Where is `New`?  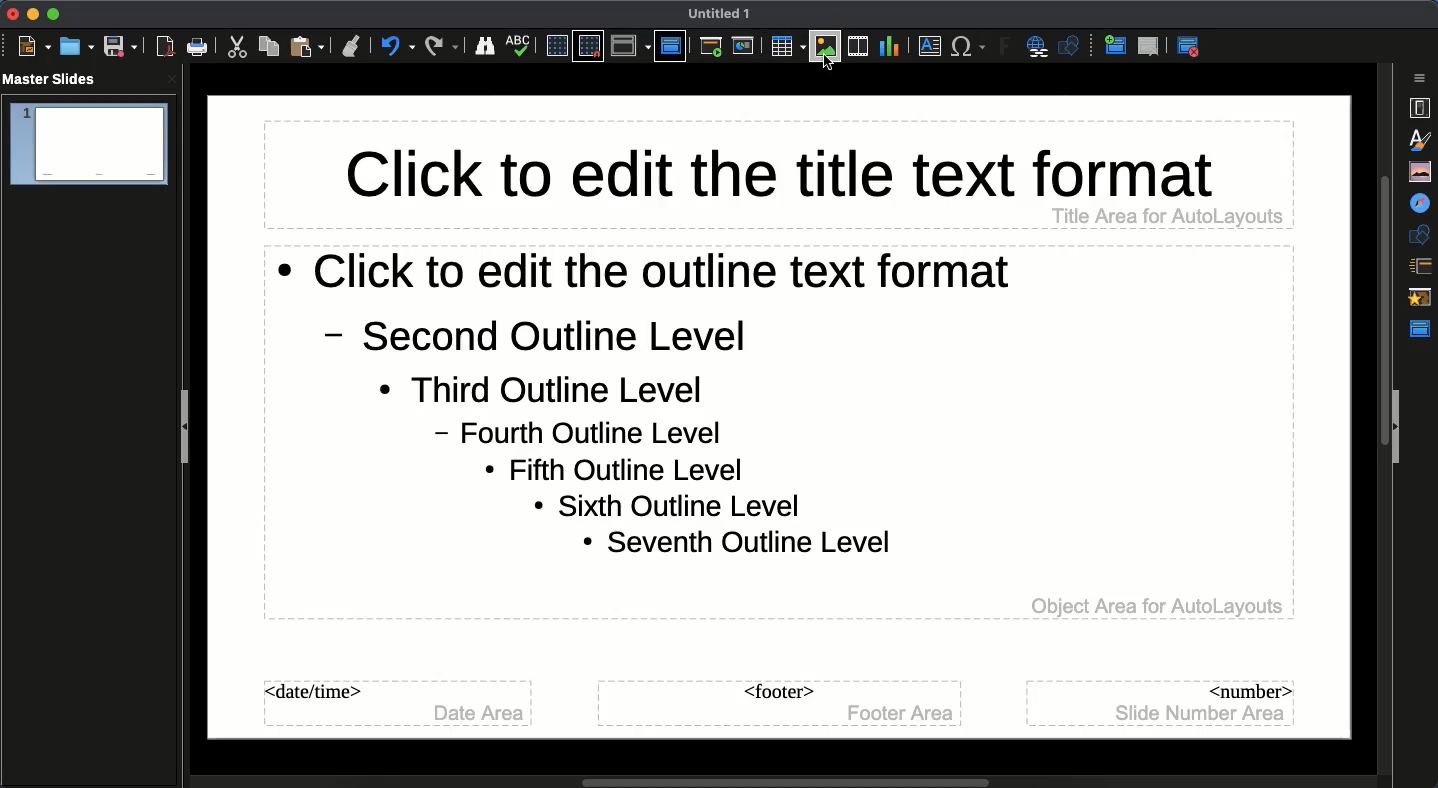
New is located at coordinates (34, 47).